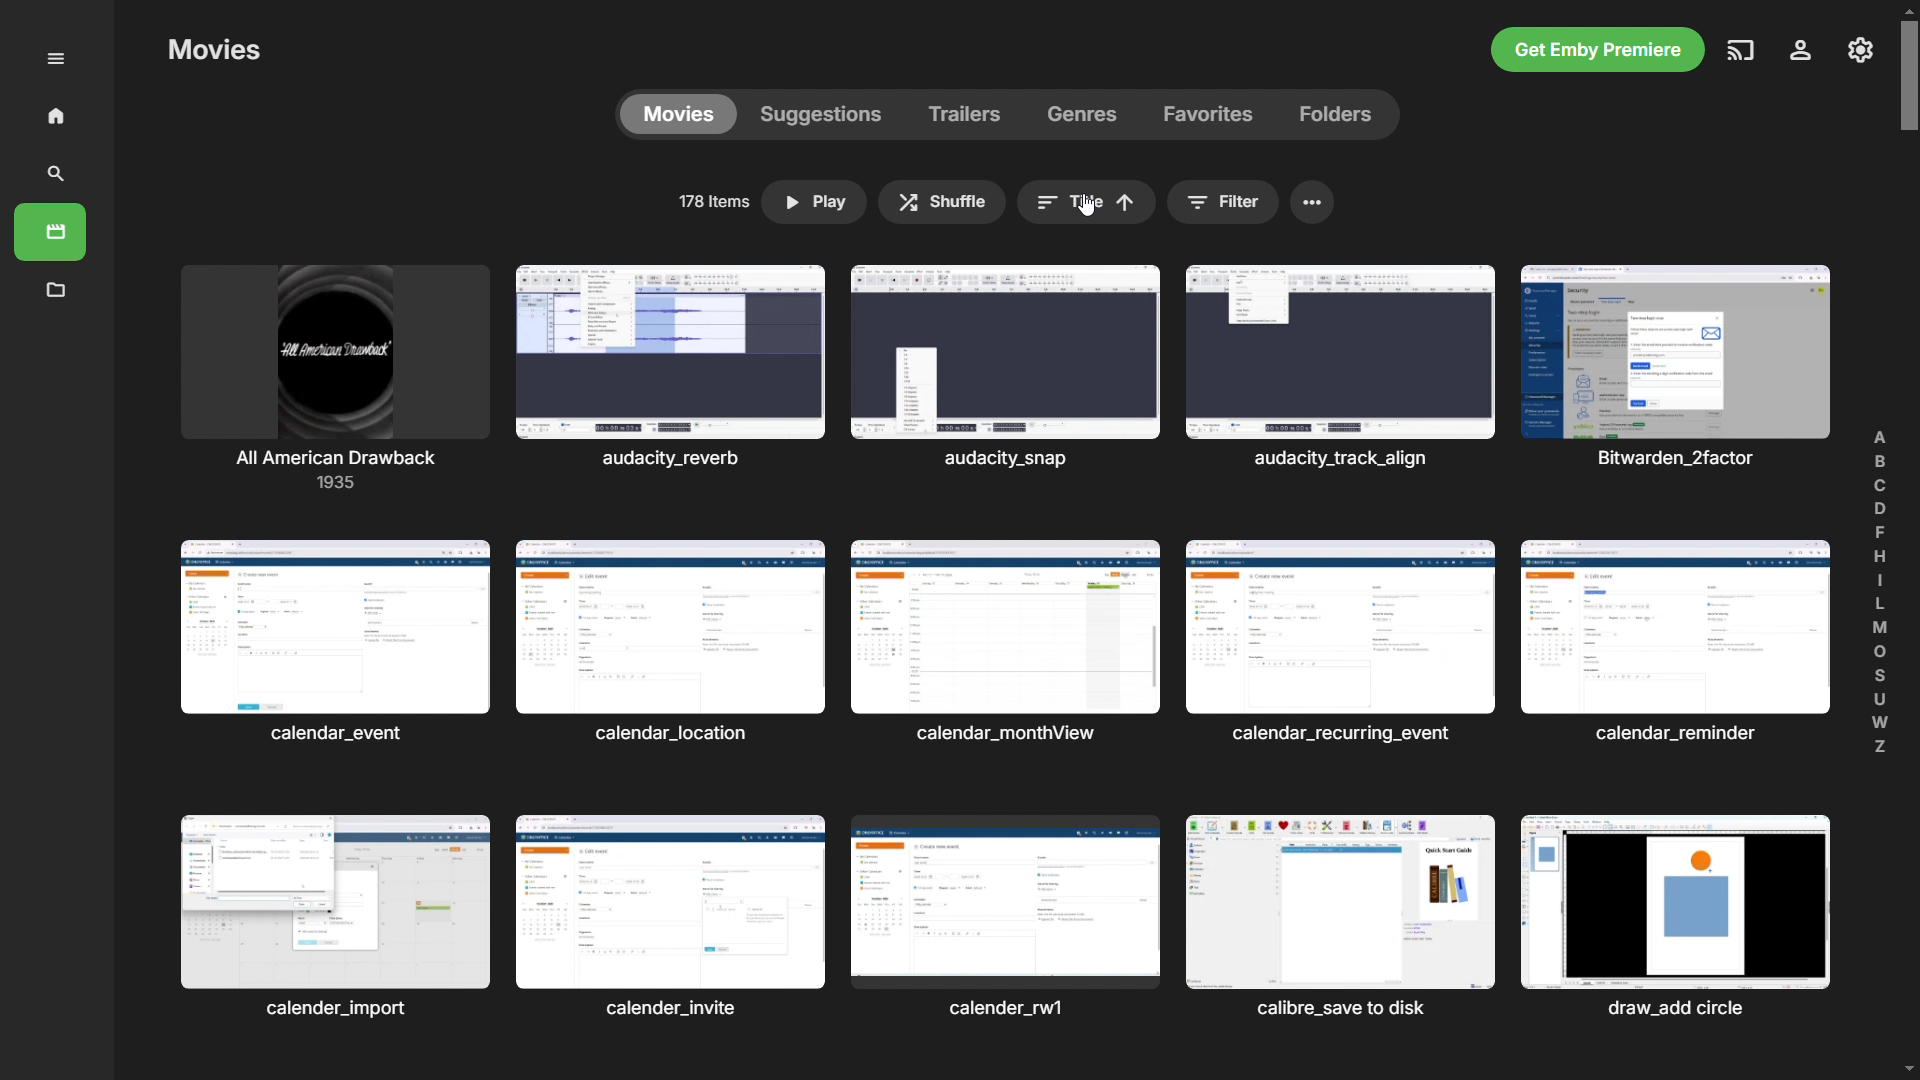 This screenshot has width=1920, height=1080. I want to click on shuffle, so click(942, 202).